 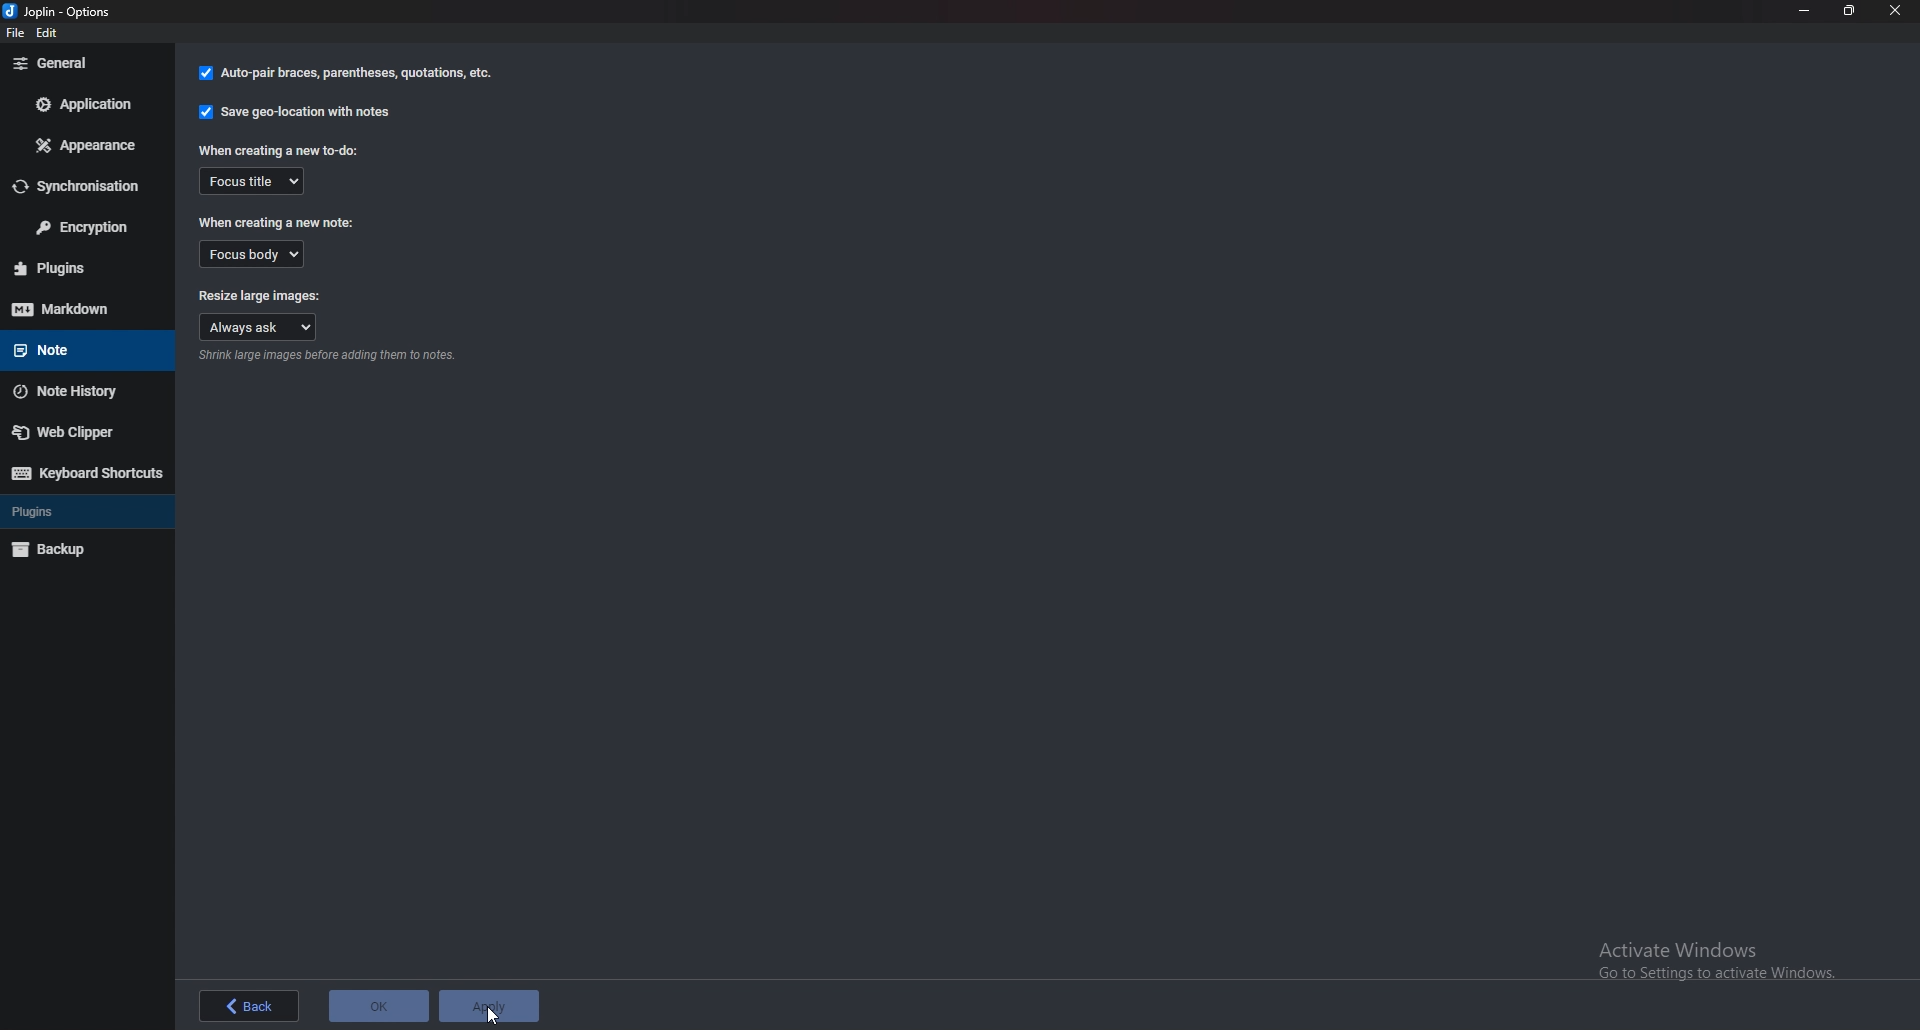 What do you see at coordinates (1719, 963) in the screenshot?
I see `Activate windows pop up` at bounding box center [1719, 963].